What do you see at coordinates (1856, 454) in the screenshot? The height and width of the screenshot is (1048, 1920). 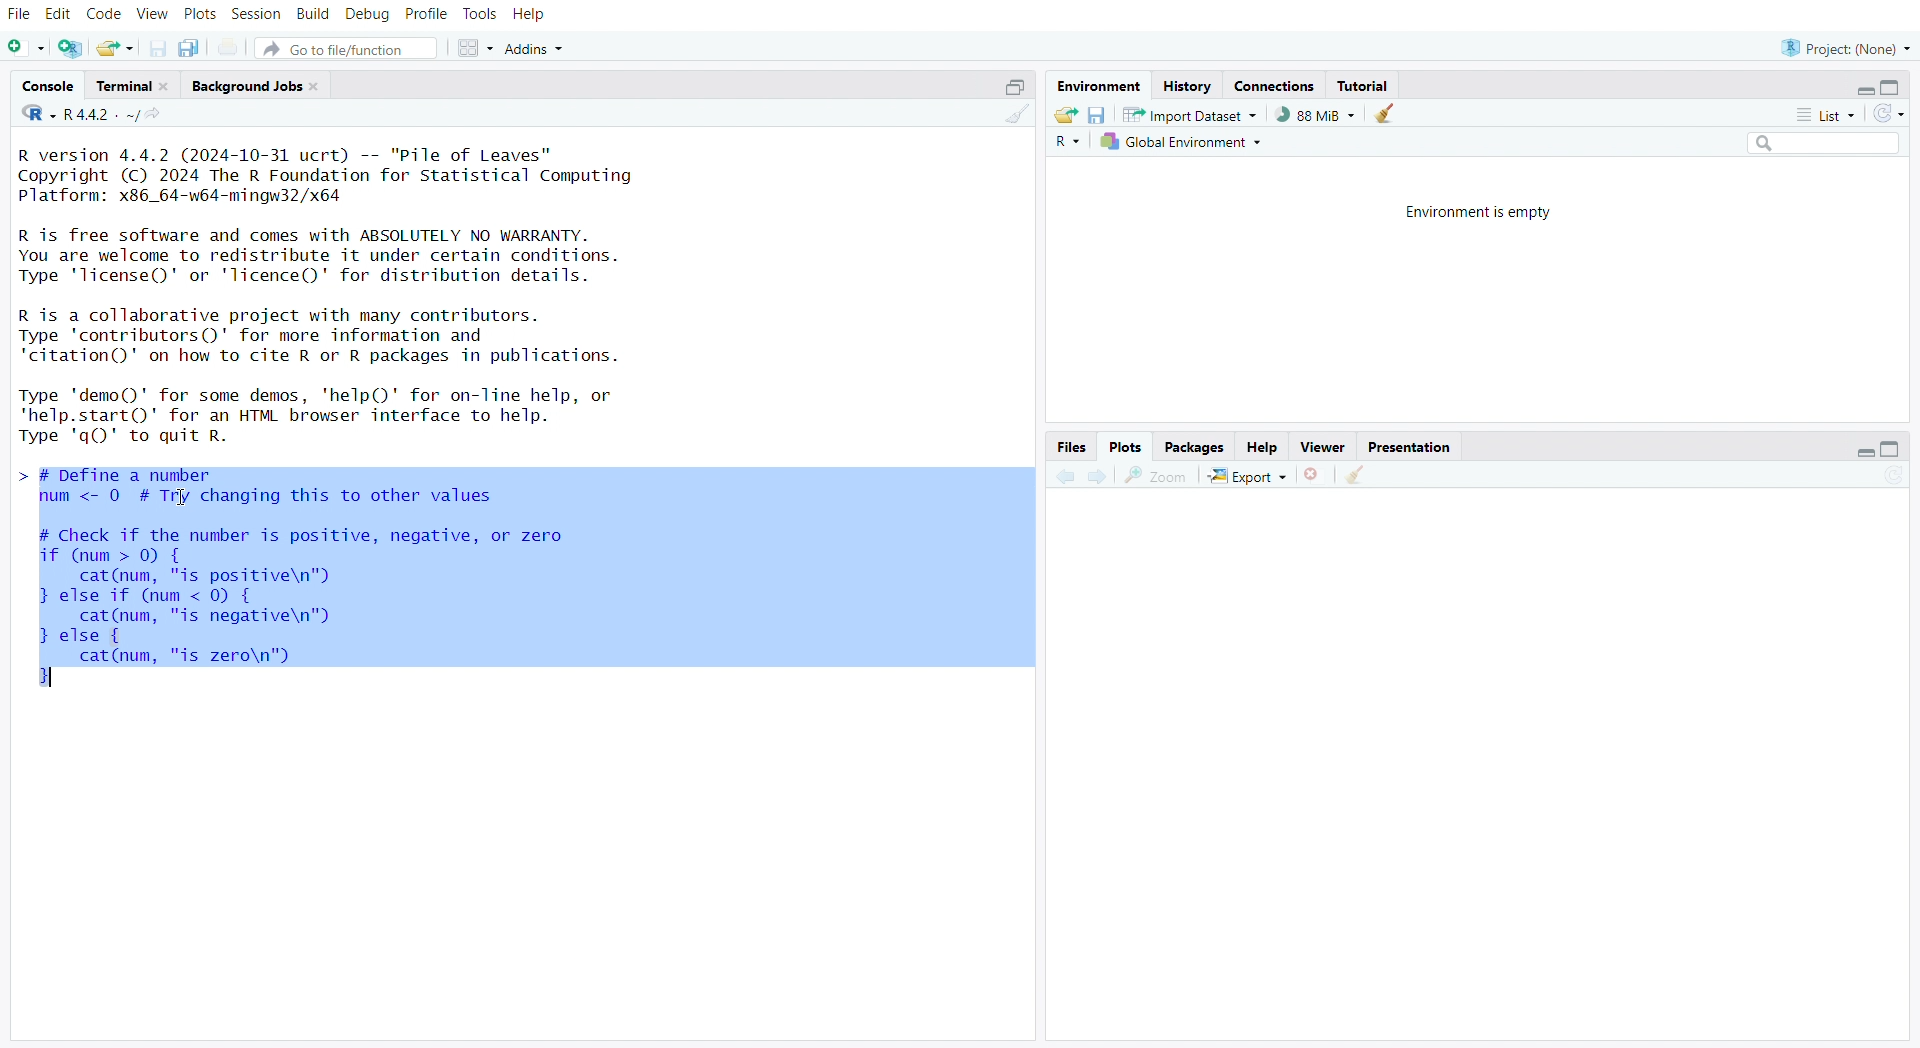 I see `expand` at bounding box center [1856, 454].